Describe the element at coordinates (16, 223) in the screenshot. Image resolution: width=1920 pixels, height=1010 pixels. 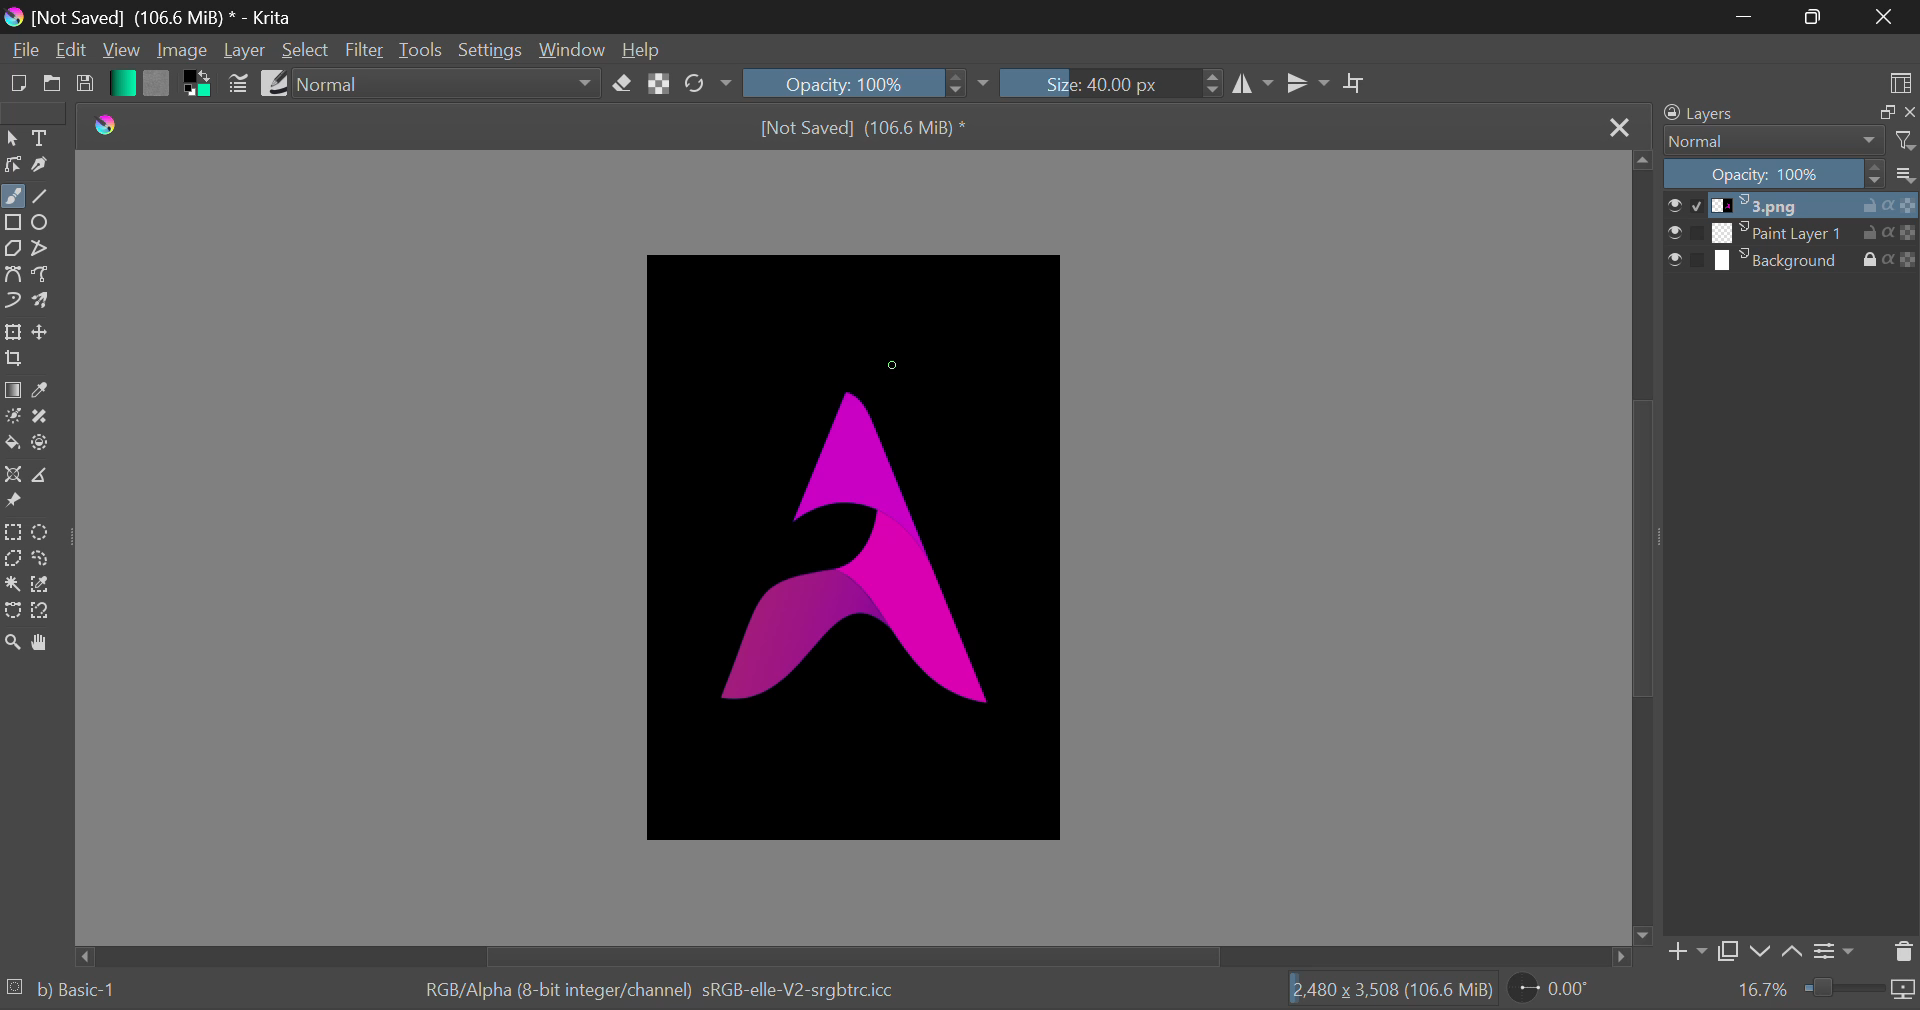
I see `Rectangle` at that location.